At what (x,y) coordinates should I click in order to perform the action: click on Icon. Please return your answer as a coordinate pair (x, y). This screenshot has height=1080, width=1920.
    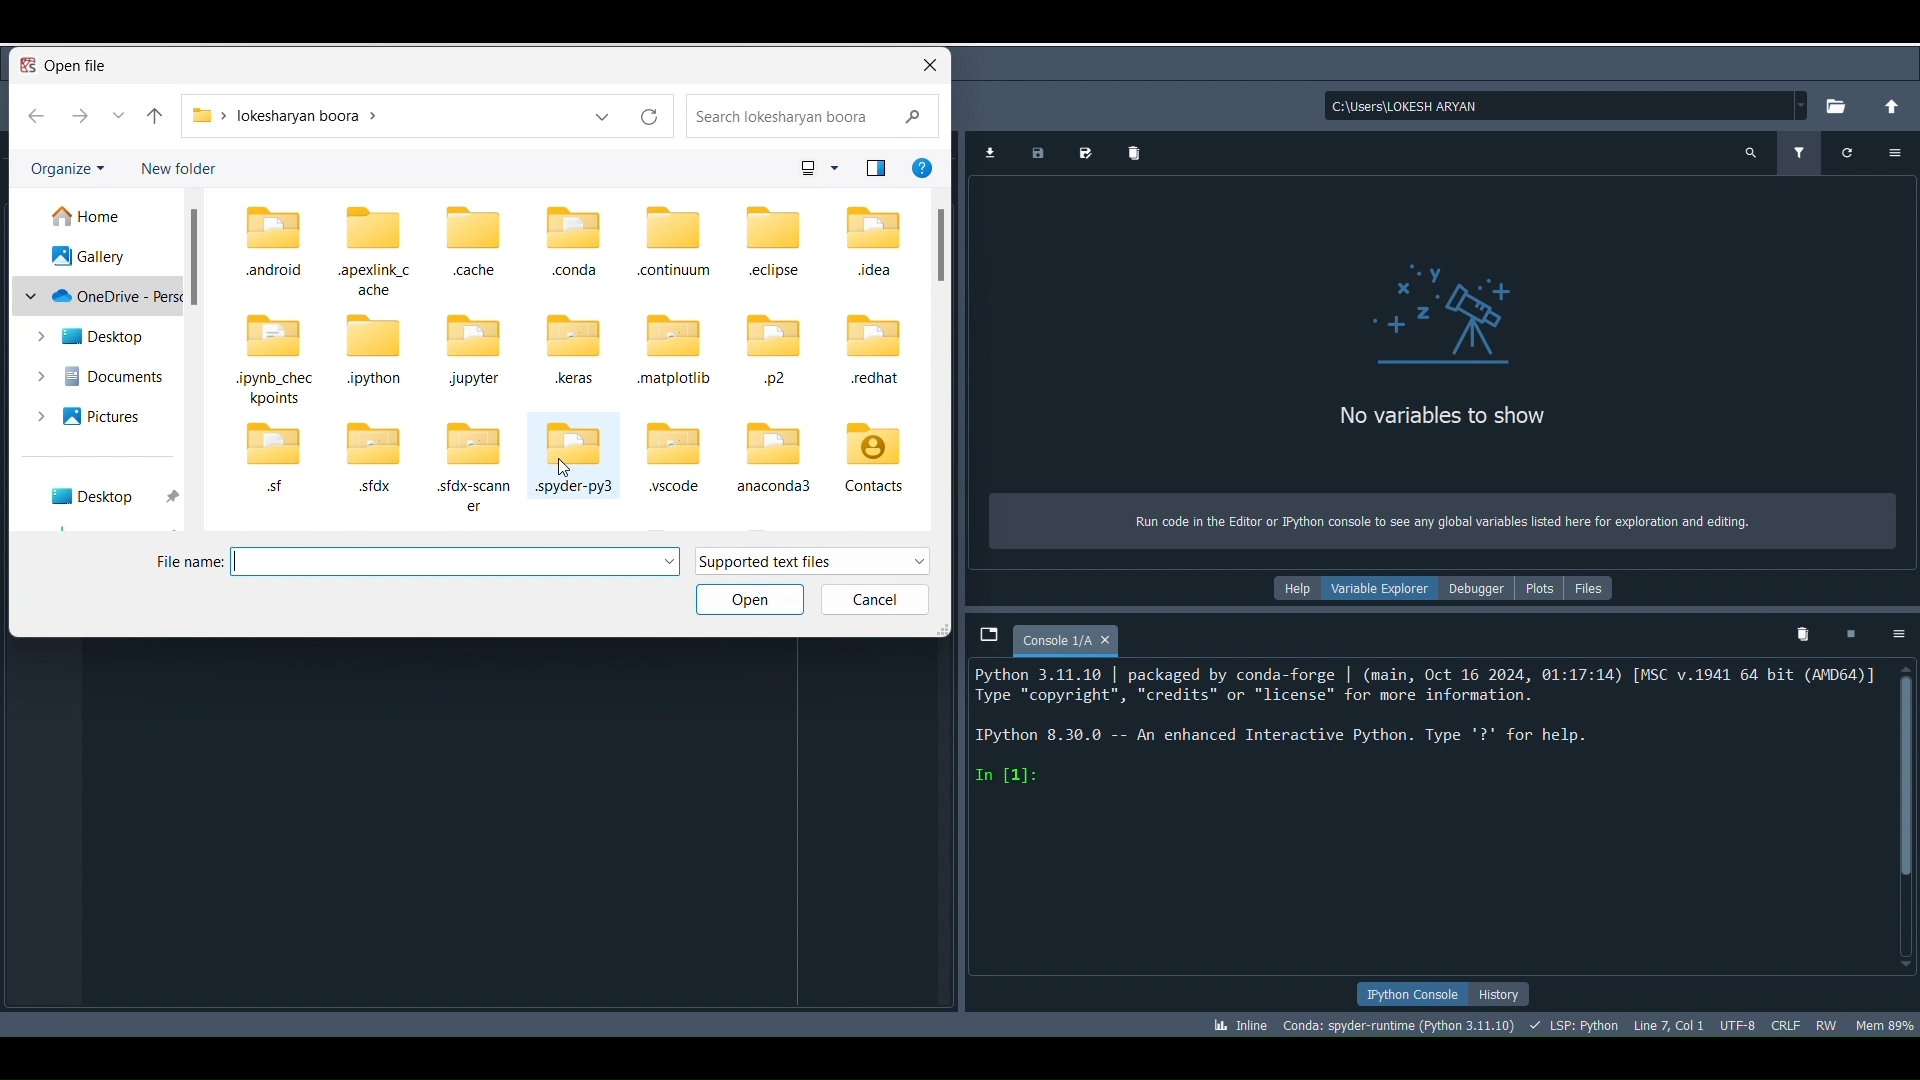
    Looking at the image, I should click on (816, 169).